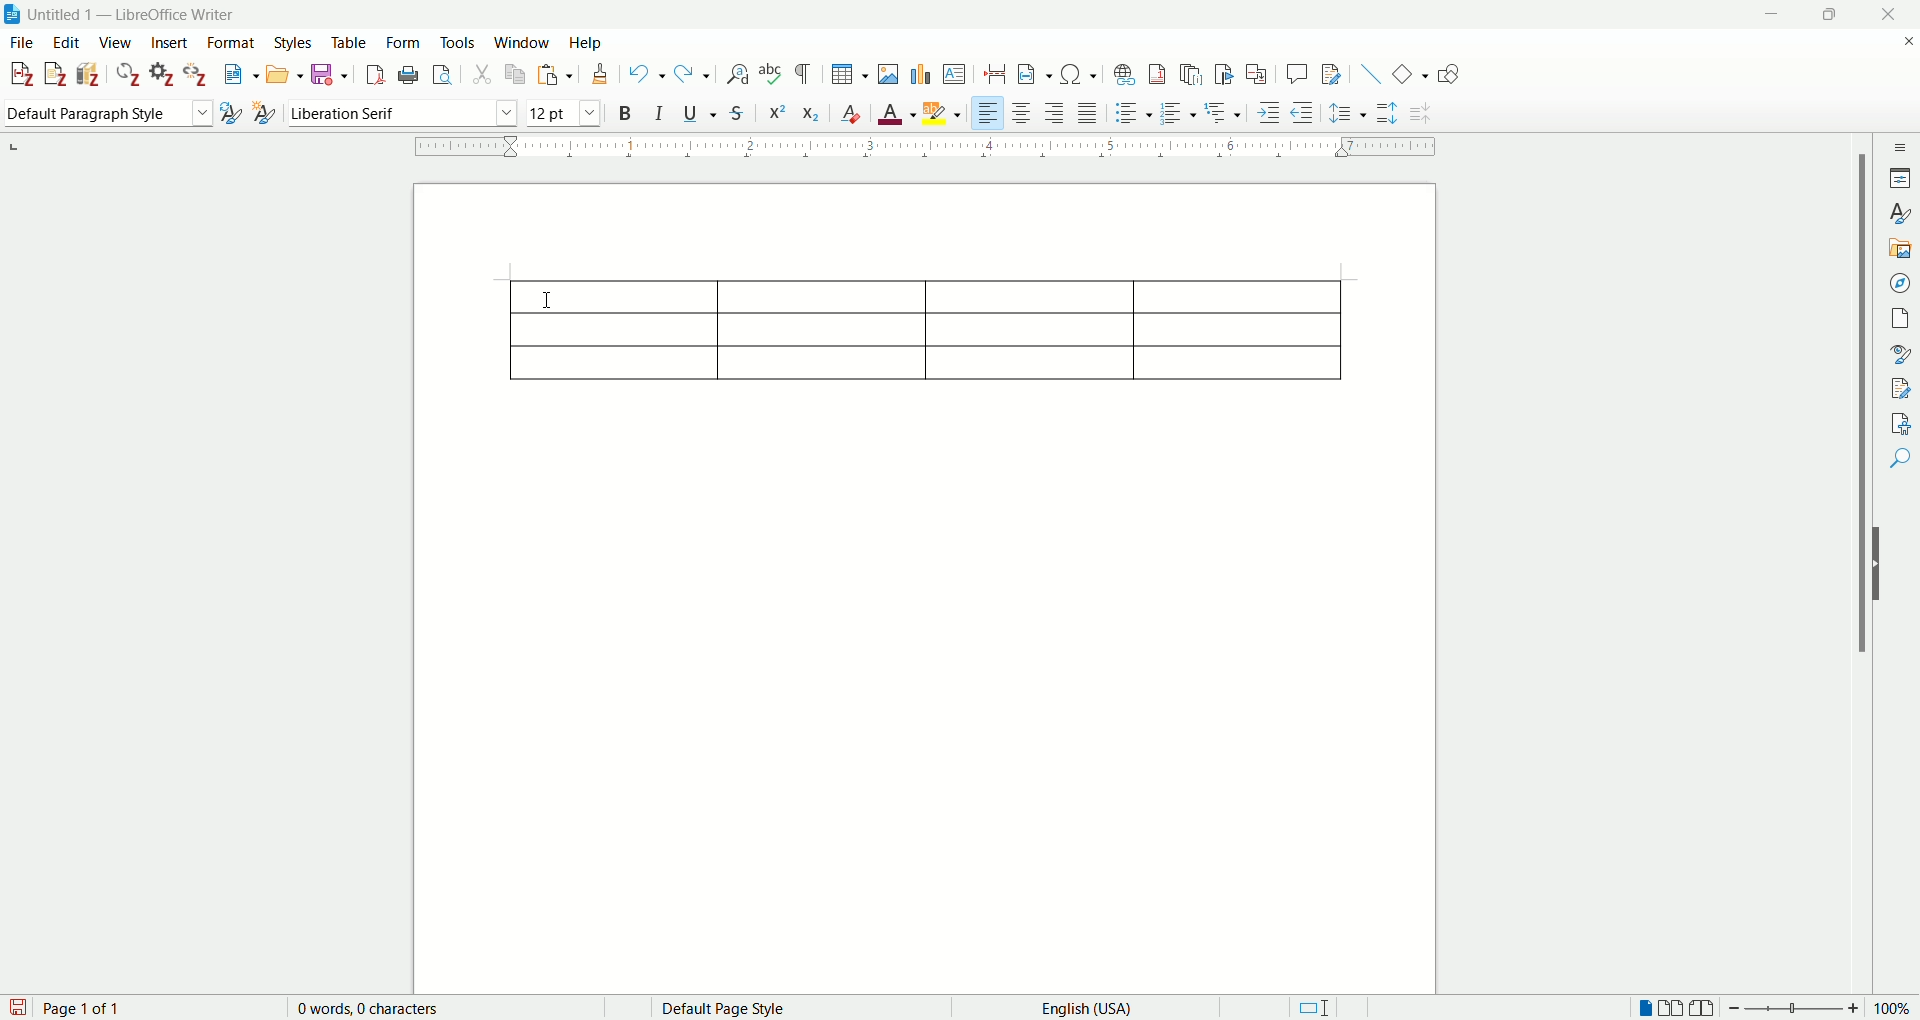 The height and width of the screenshot is (1020, 1920). What do you see at coordinates (661, 115) in the screenshot?
I see `italics` at bounding box center [661, 115].